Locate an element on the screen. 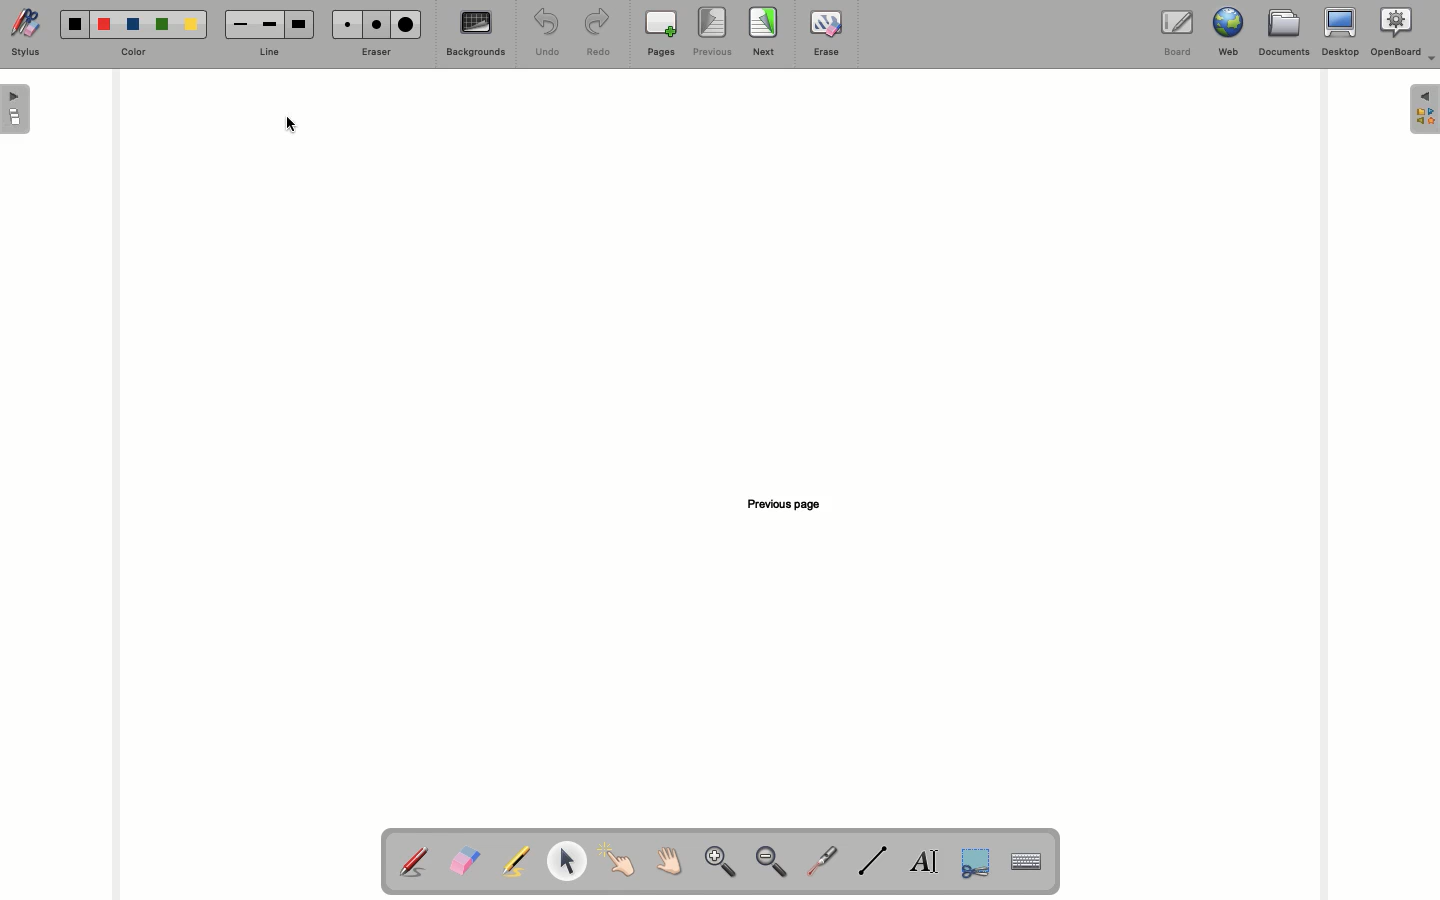 This screenshot has height=900, width=1440. The flatplan (left panel) is located at coordinates (16, 111).